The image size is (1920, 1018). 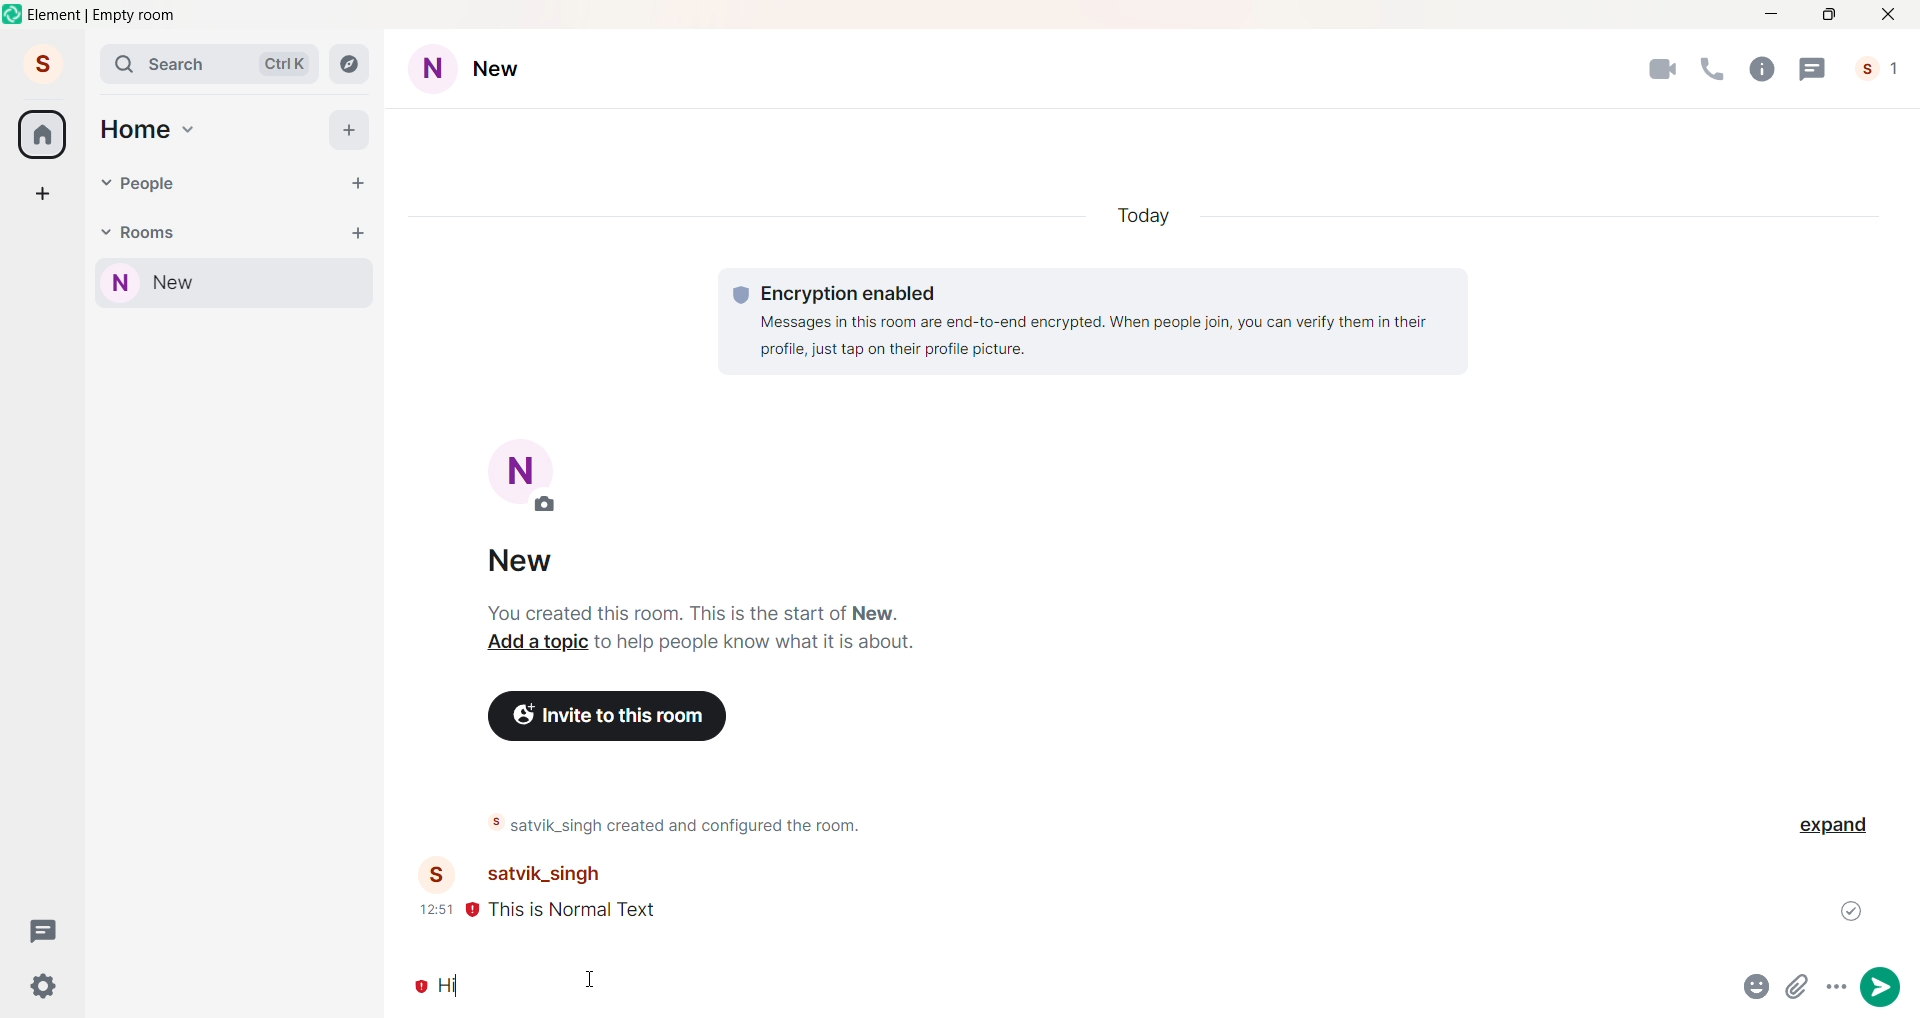 What do you see at coordinates (212, 65) in the screenshot?
I see `Search Bar` at bounding box center [212, 65].